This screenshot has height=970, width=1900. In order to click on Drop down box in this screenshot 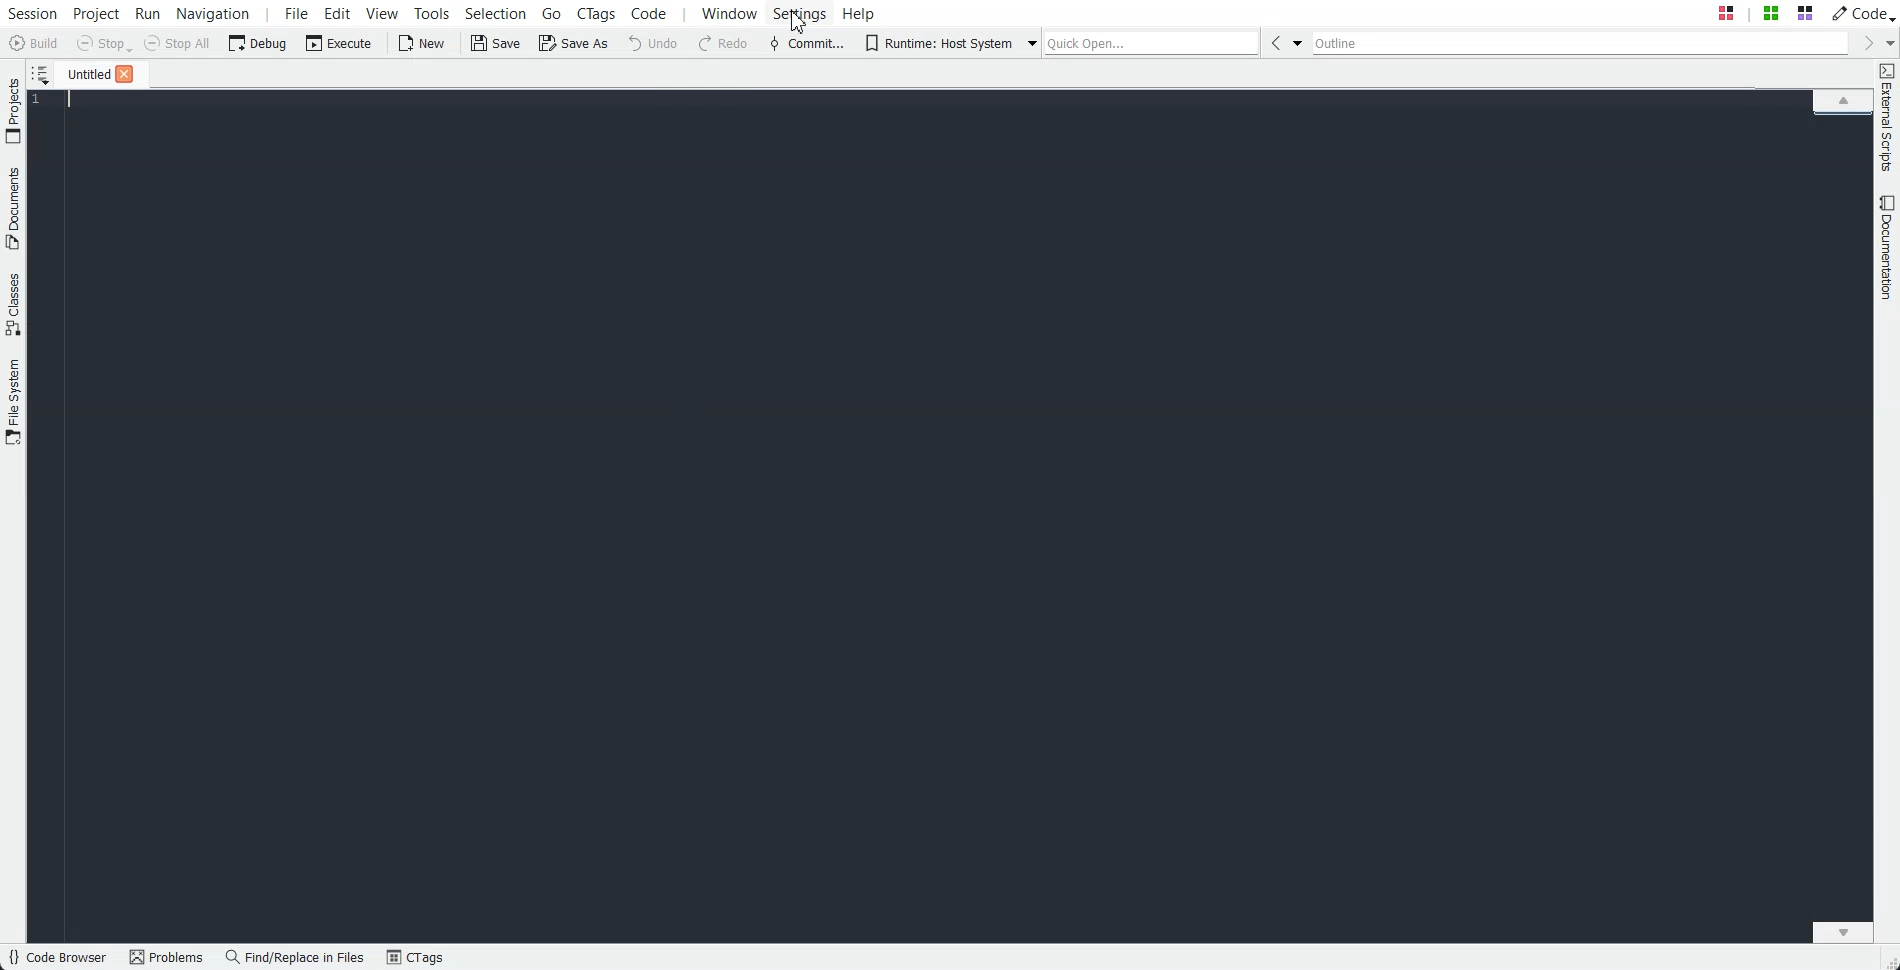, I will do `click(1027, 42)`.